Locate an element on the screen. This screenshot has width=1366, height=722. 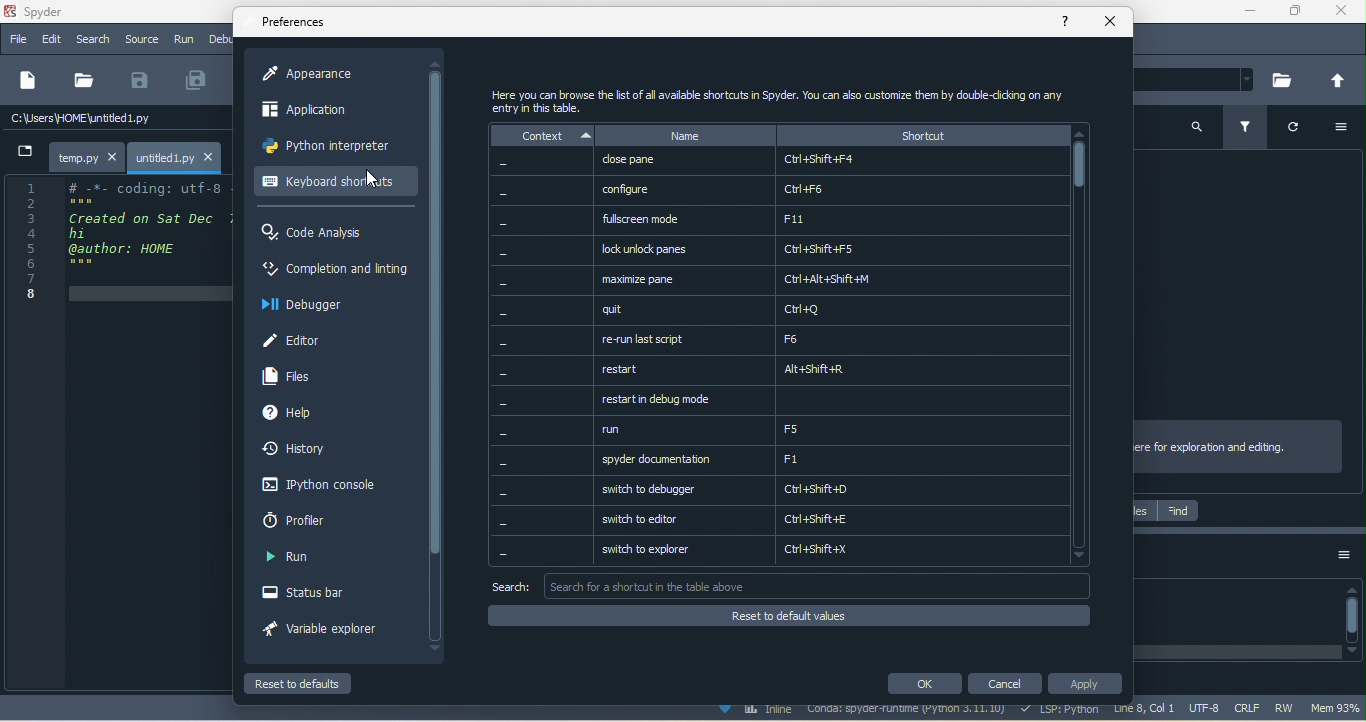
close is located at coordinates (1109, 21).